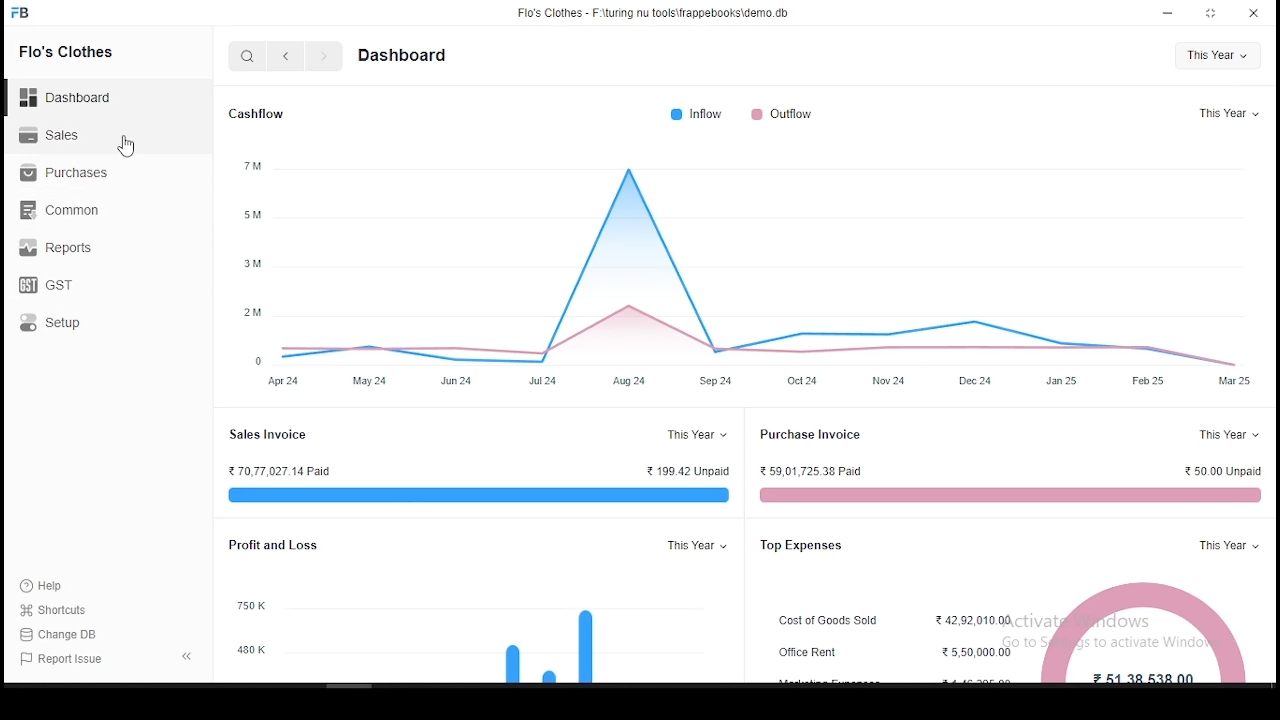 The width and height of the screenshot is (1280, 720). I want to click on nov 24, so click(888, 380).